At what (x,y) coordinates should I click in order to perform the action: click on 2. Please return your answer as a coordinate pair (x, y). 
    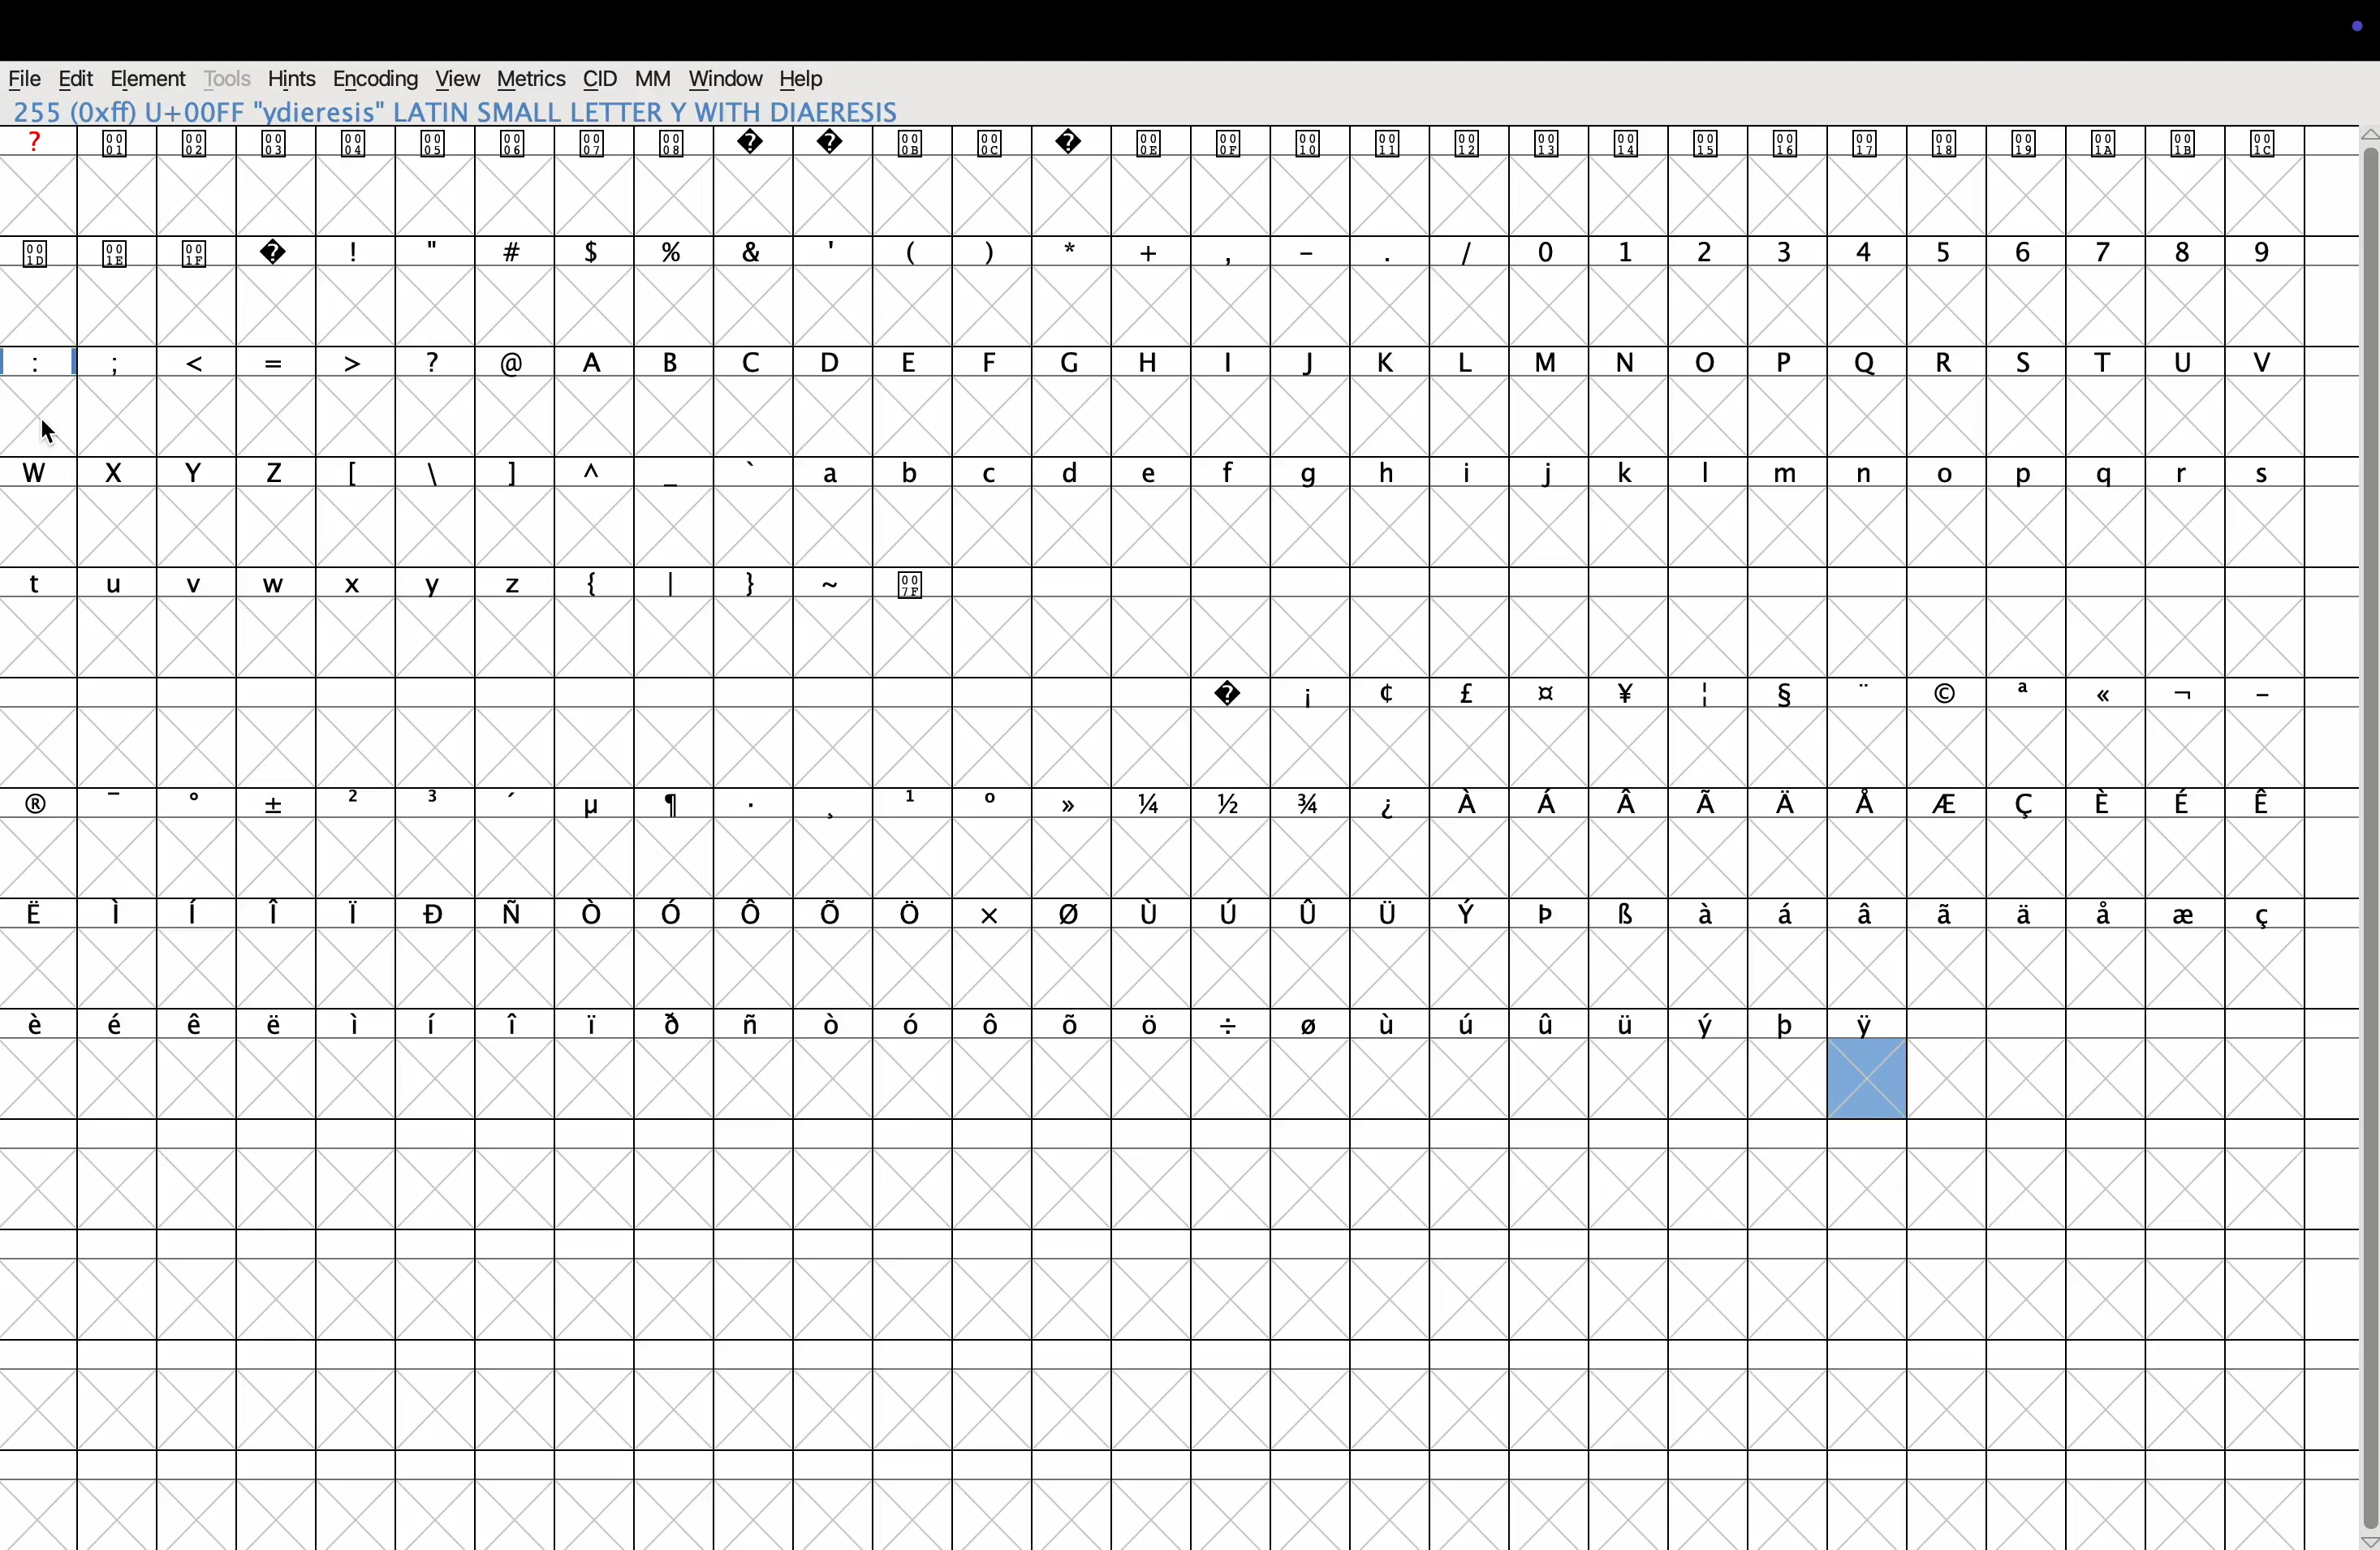
    Looking at the image, I should click on (1711, 289).